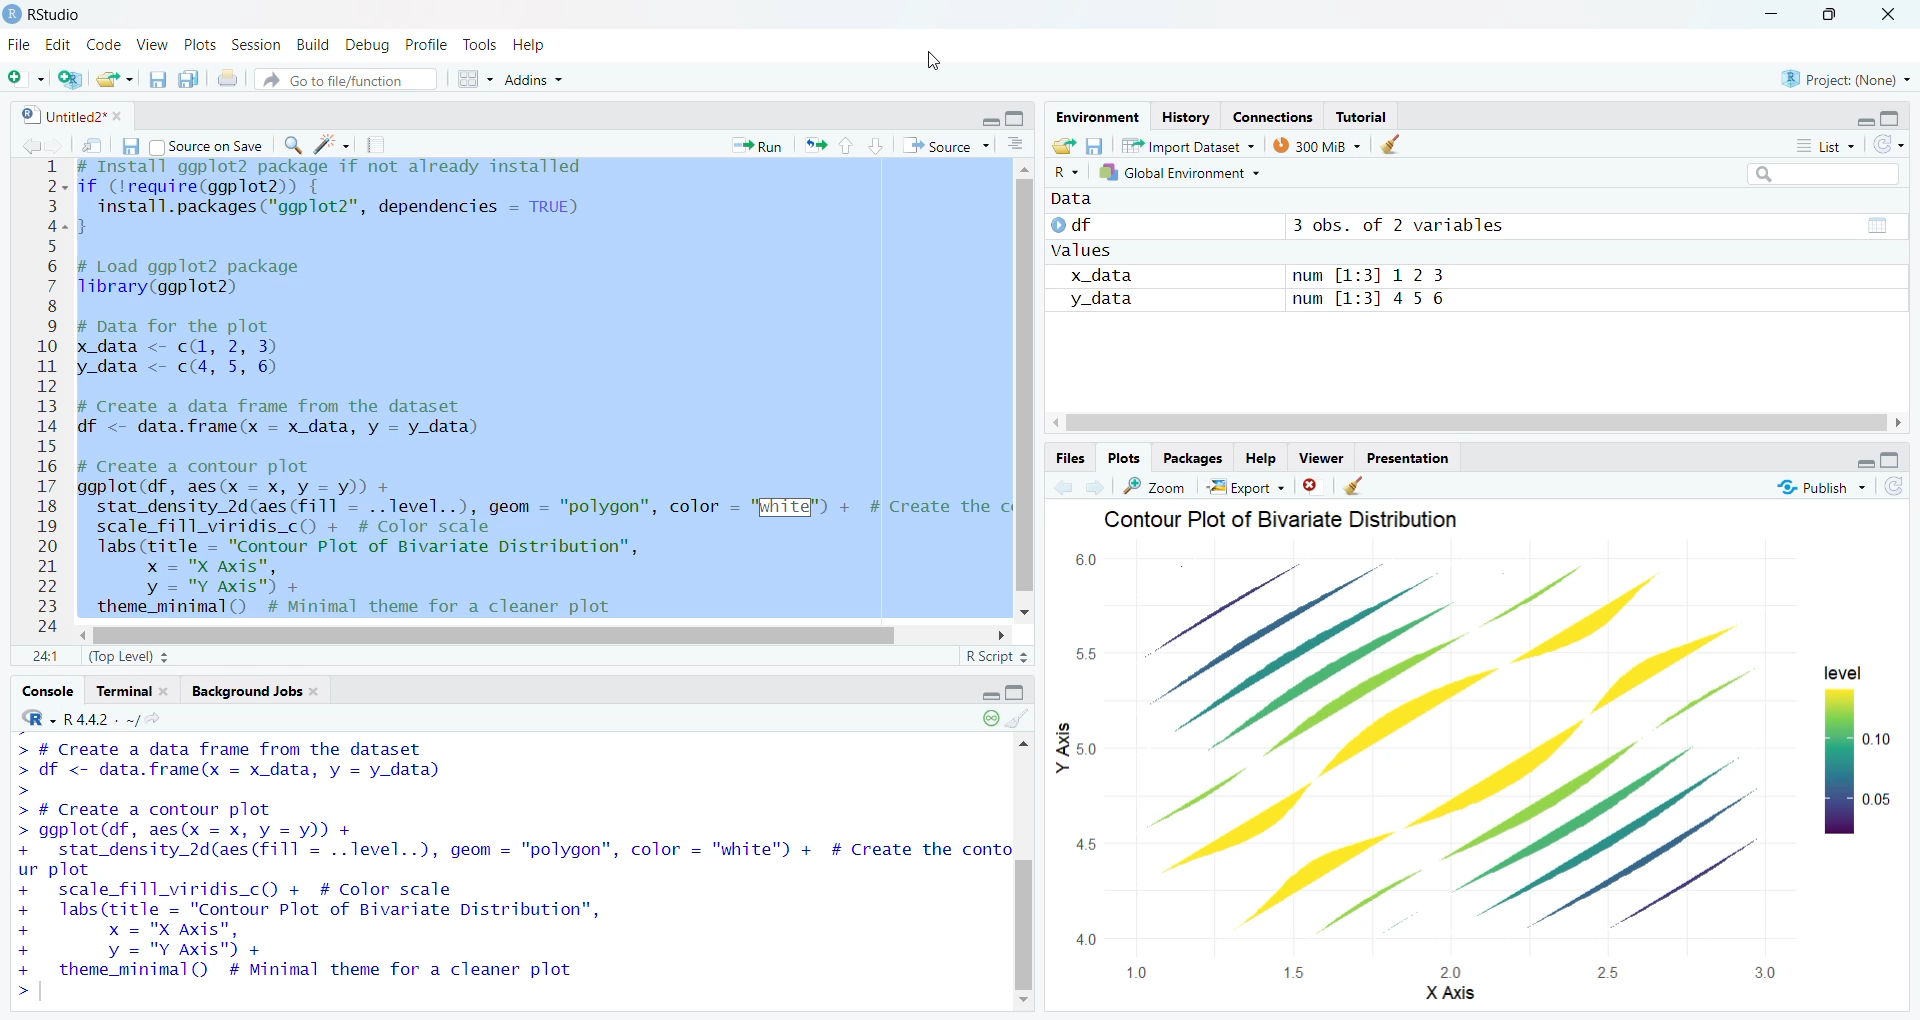  What do you see at coordinates (1409, 458) in the screenshot?
I see `Presentation` at bounding box center [1409, 458].